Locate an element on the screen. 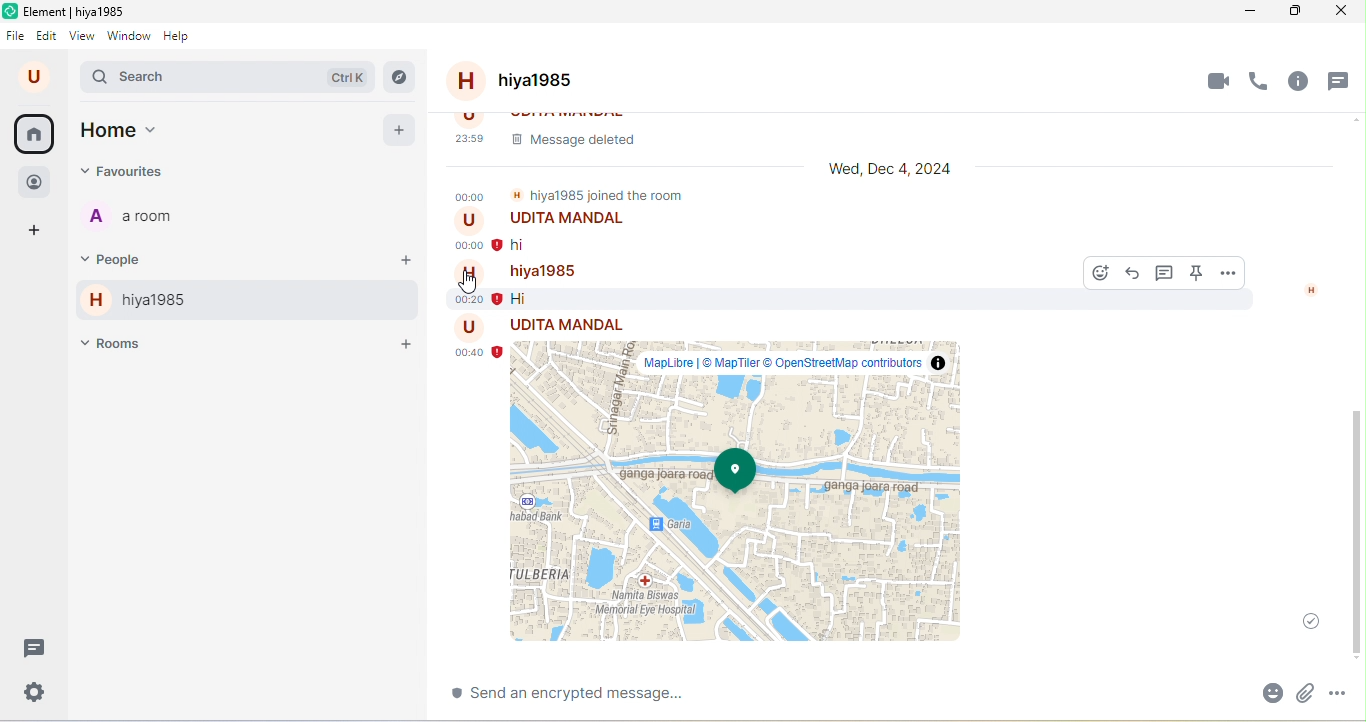  ctlk is located at coordinates (346, 76).